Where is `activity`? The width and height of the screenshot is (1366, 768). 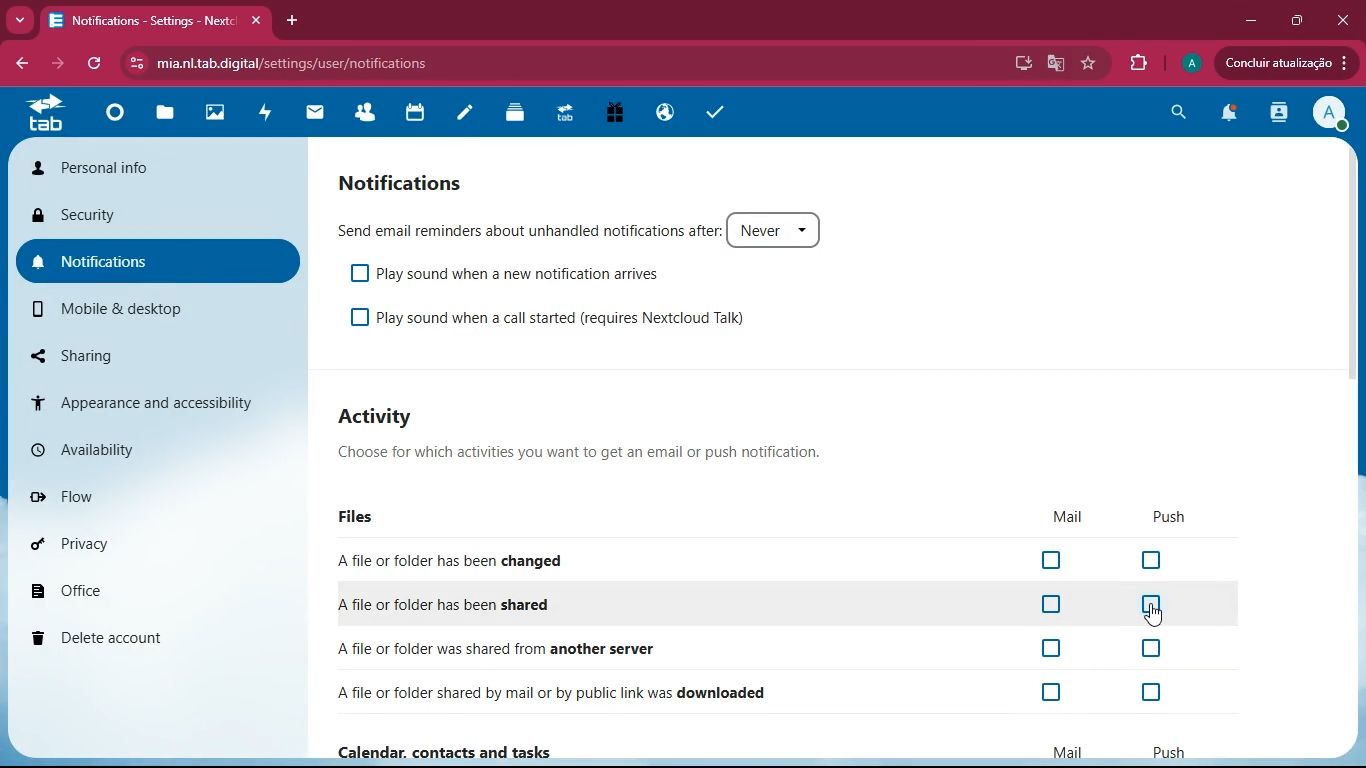
activity is located at coordinates (1276, 113).